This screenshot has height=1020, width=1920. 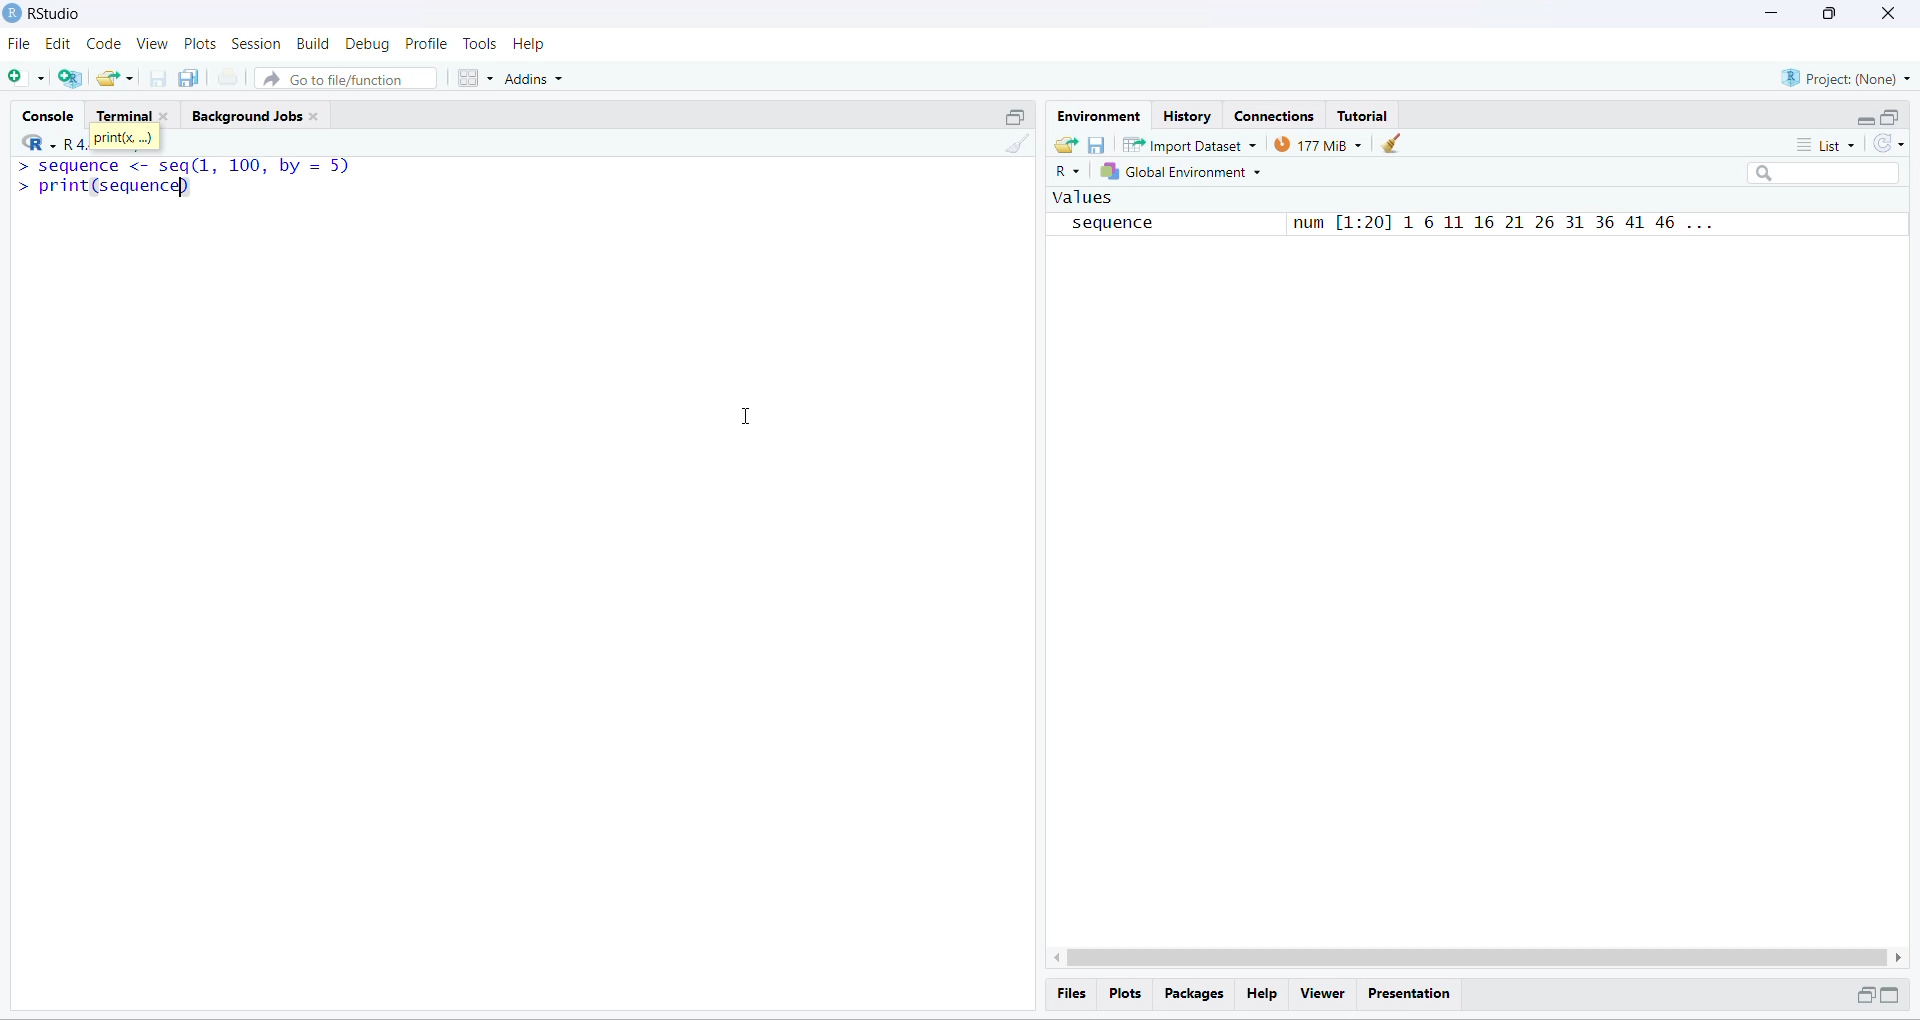 What do you see at coordinates (1889, 13) in the screenshot?
I see `close` at bounding box center [1889, 13].